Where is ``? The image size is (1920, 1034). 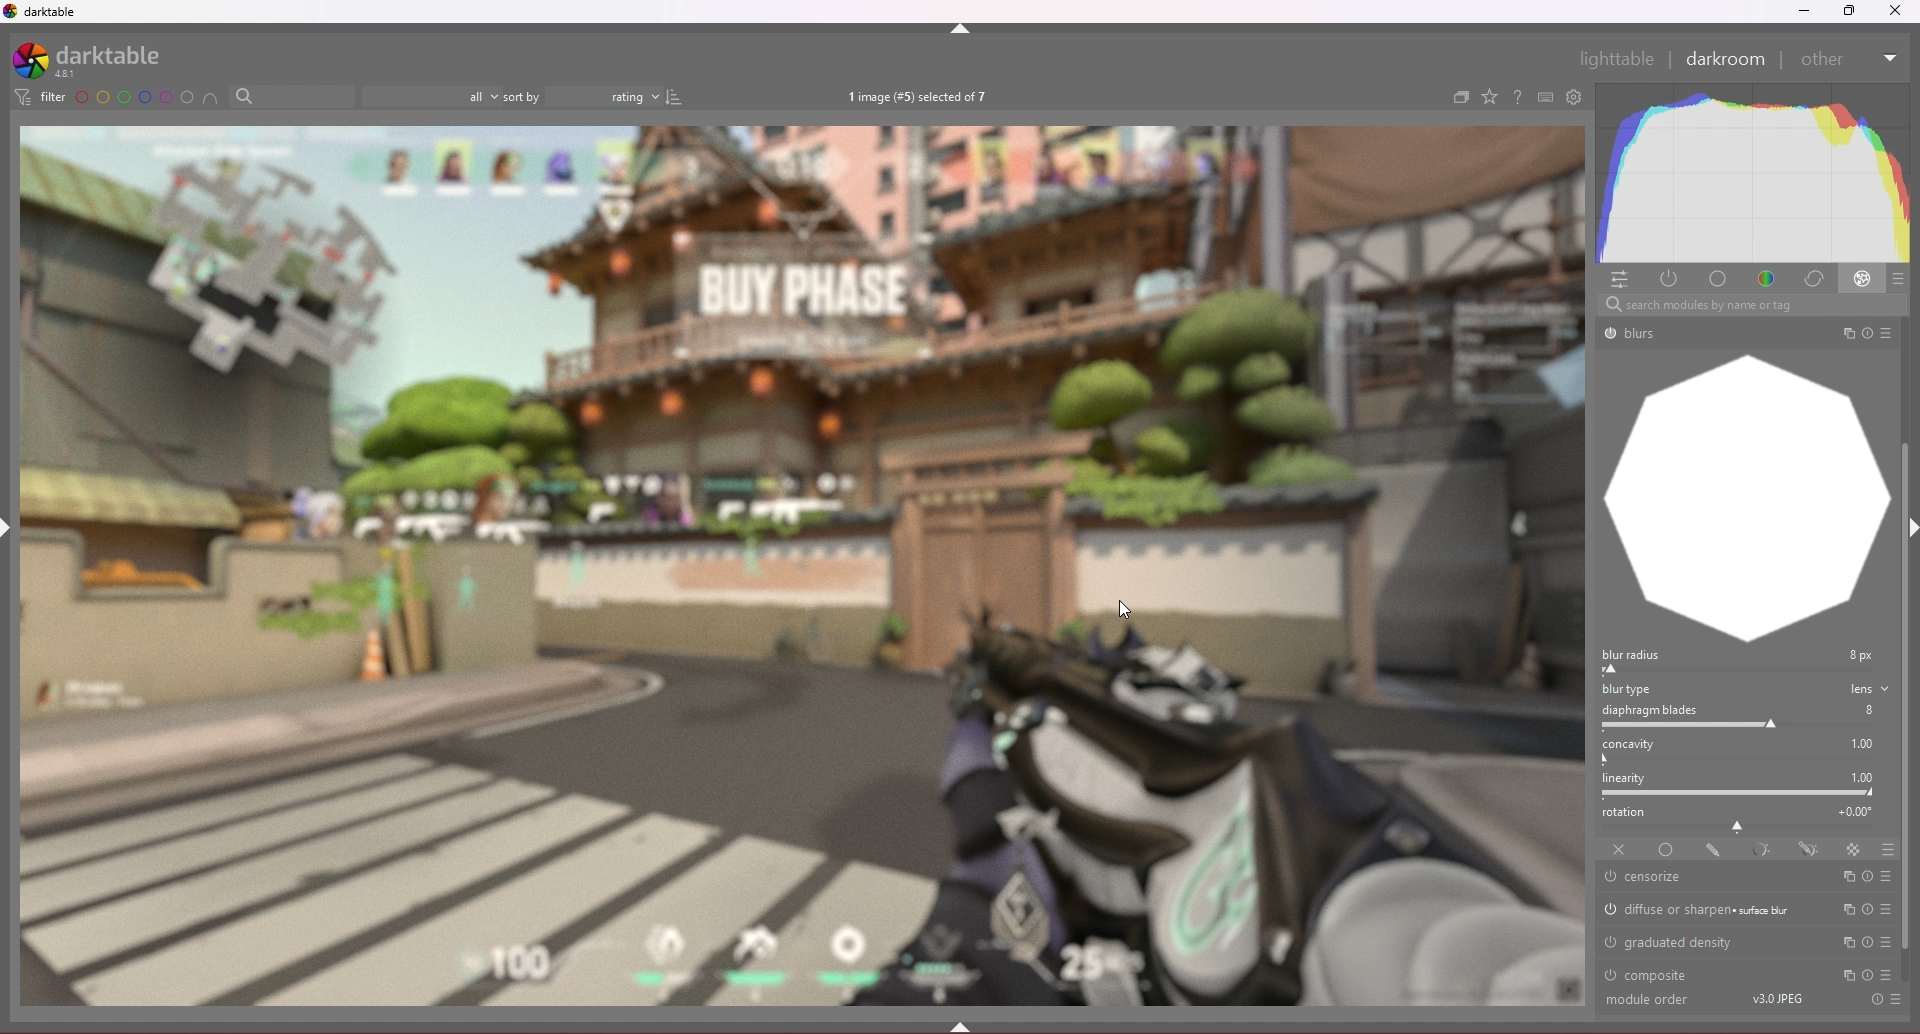  is located at coordinates (1631, 335).